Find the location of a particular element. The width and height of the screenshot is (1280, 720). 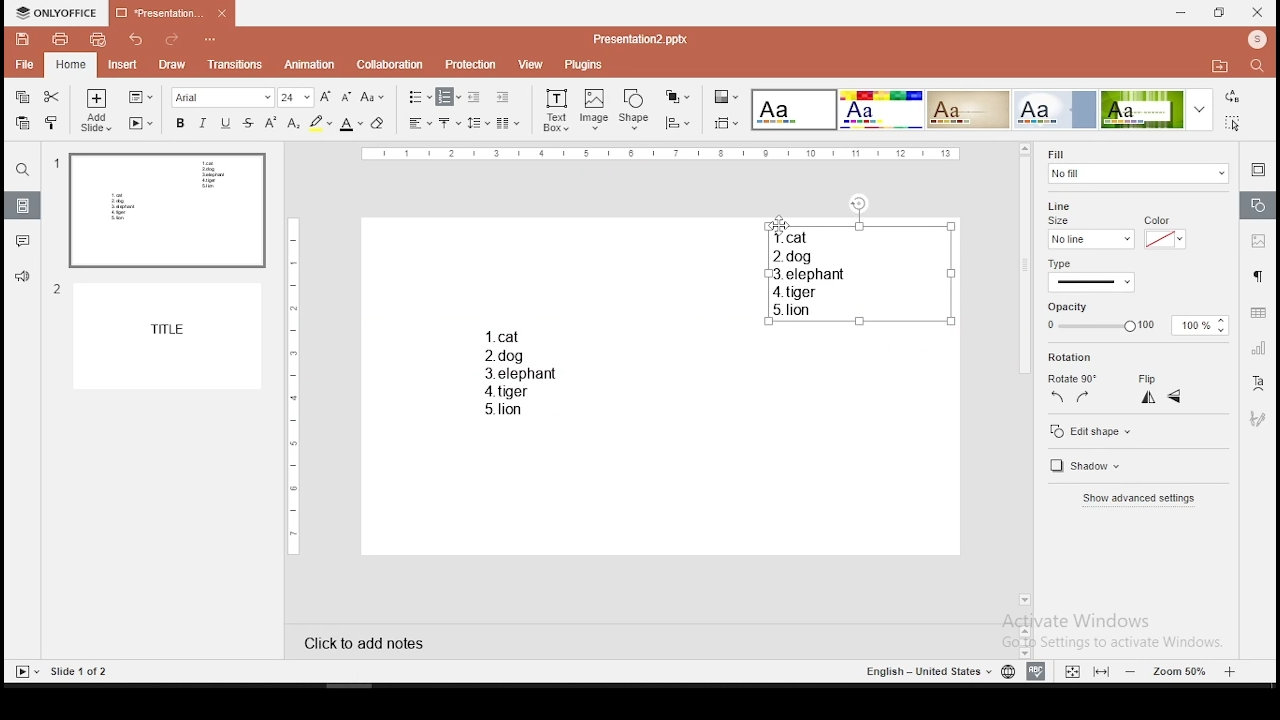

select all is located at coordinates (1236, 125).